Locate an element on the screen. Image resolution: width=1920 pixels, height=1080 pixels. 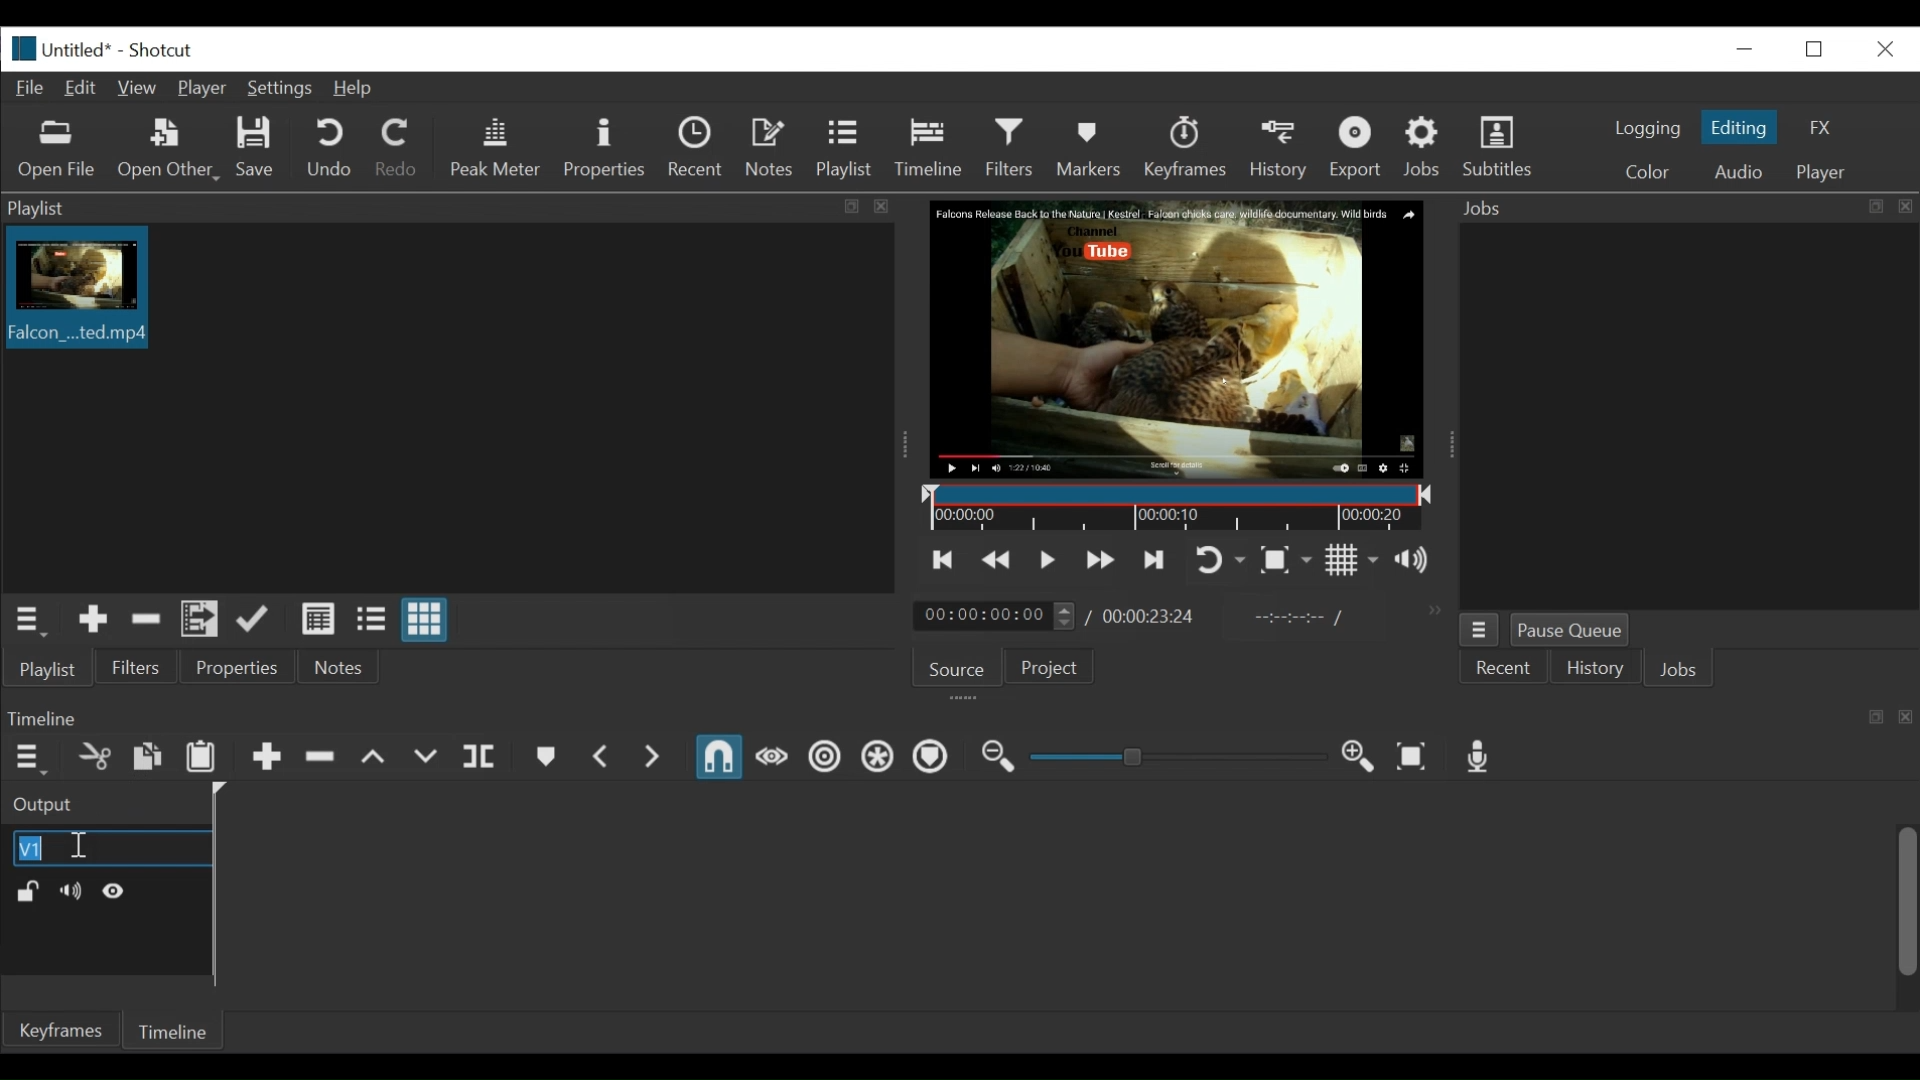
Playlist is located at coordinates (849, 151).